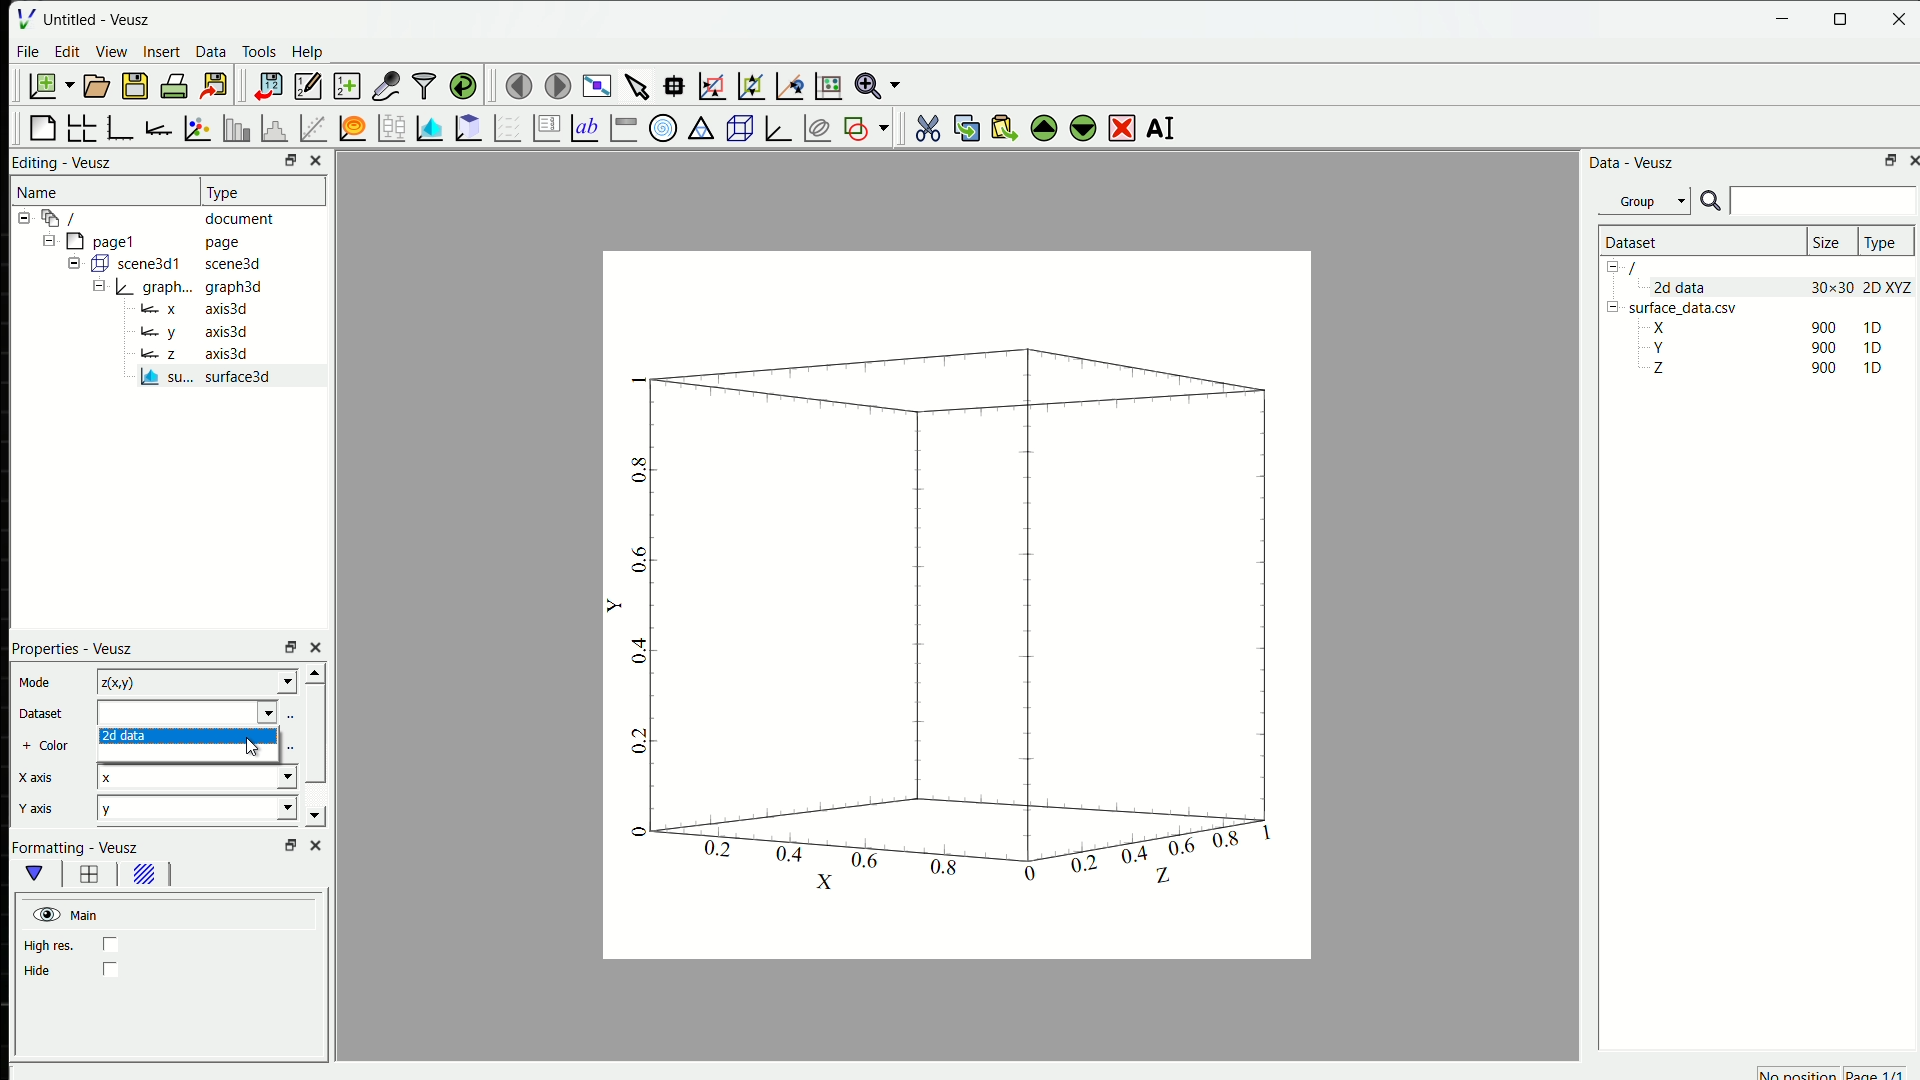 Image resolution: width=1920 pixels, height=1080 pixels. I want to click on move to the next page, so click(557, 86).